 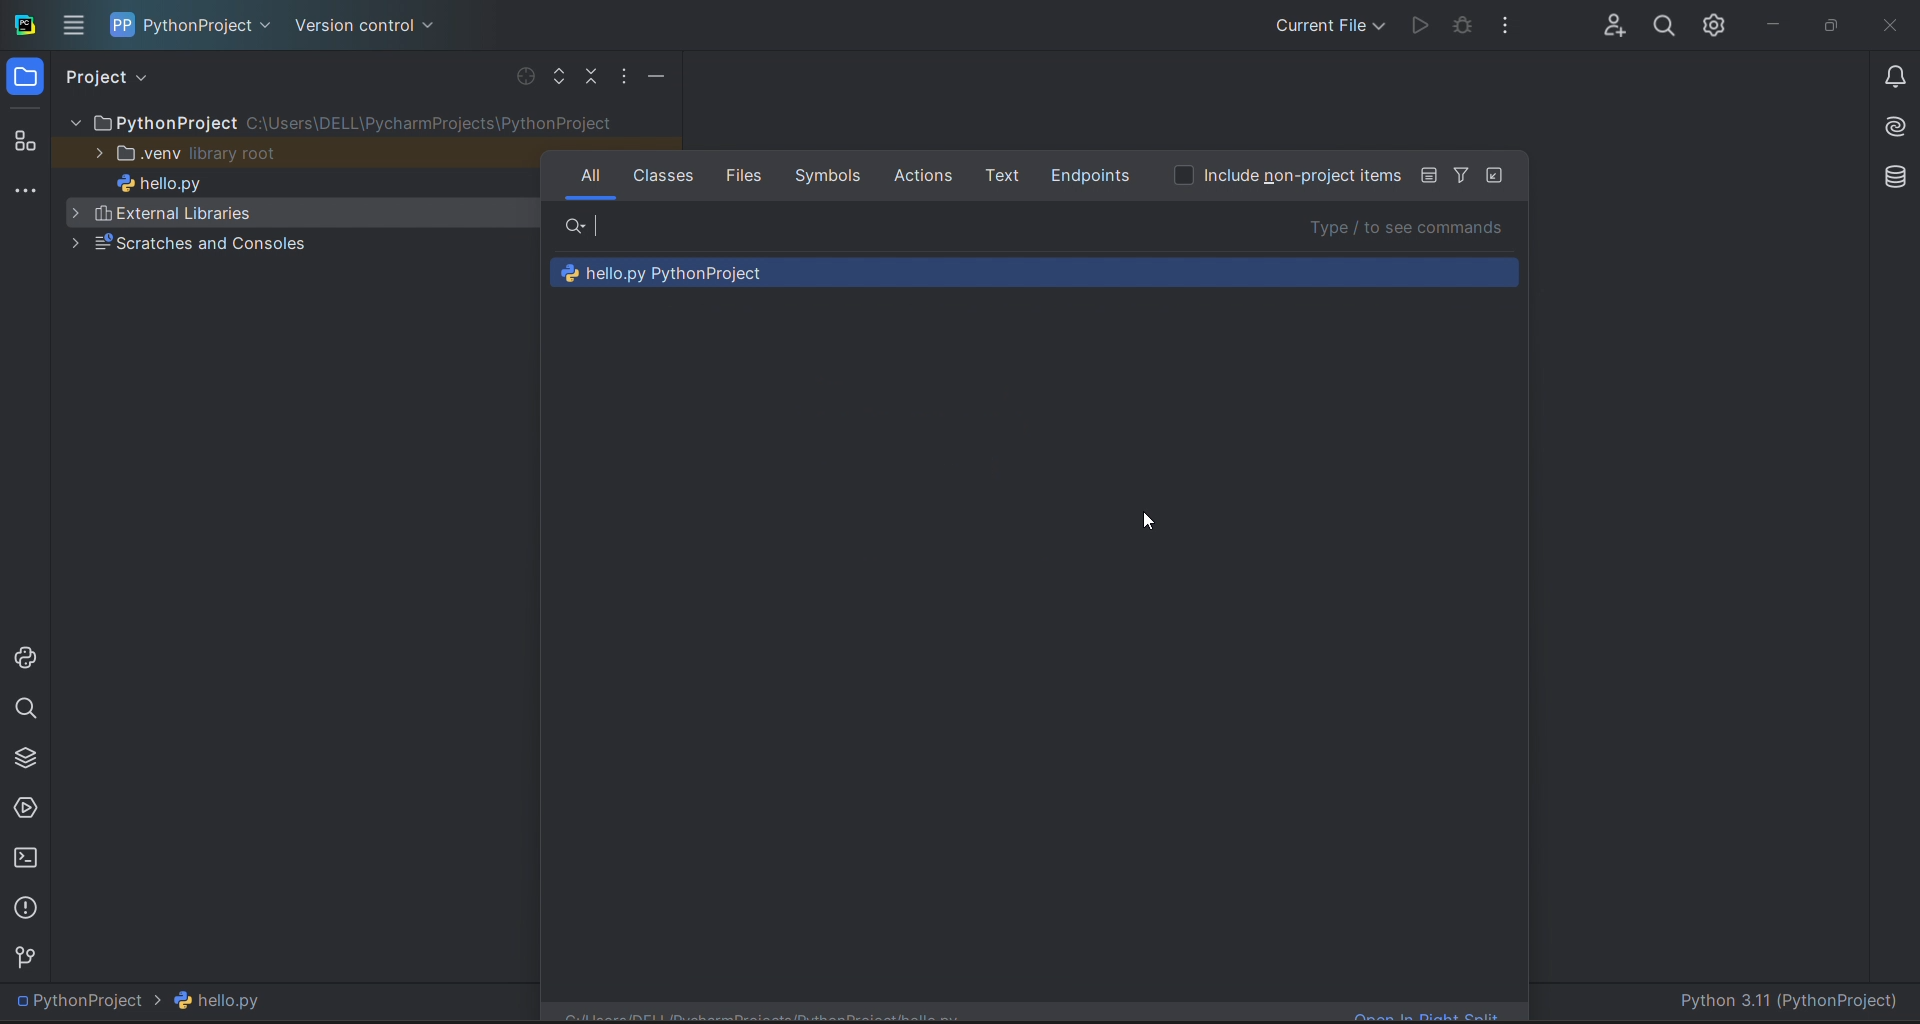 What do you see at coordinates (1664, 24) in the screenshot?
I see `search` at bounding box center [1664, 24].